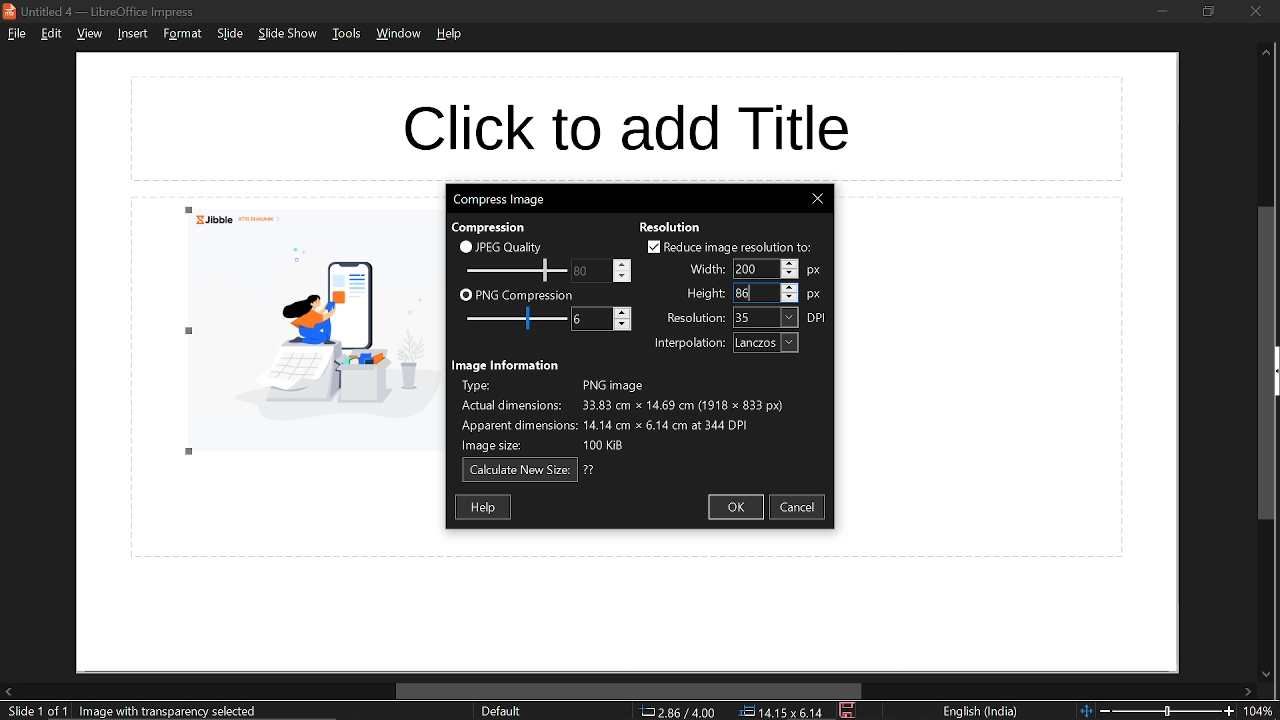 This screenshot has height=720, width=1280. I want to click on view, so click(89, 35).